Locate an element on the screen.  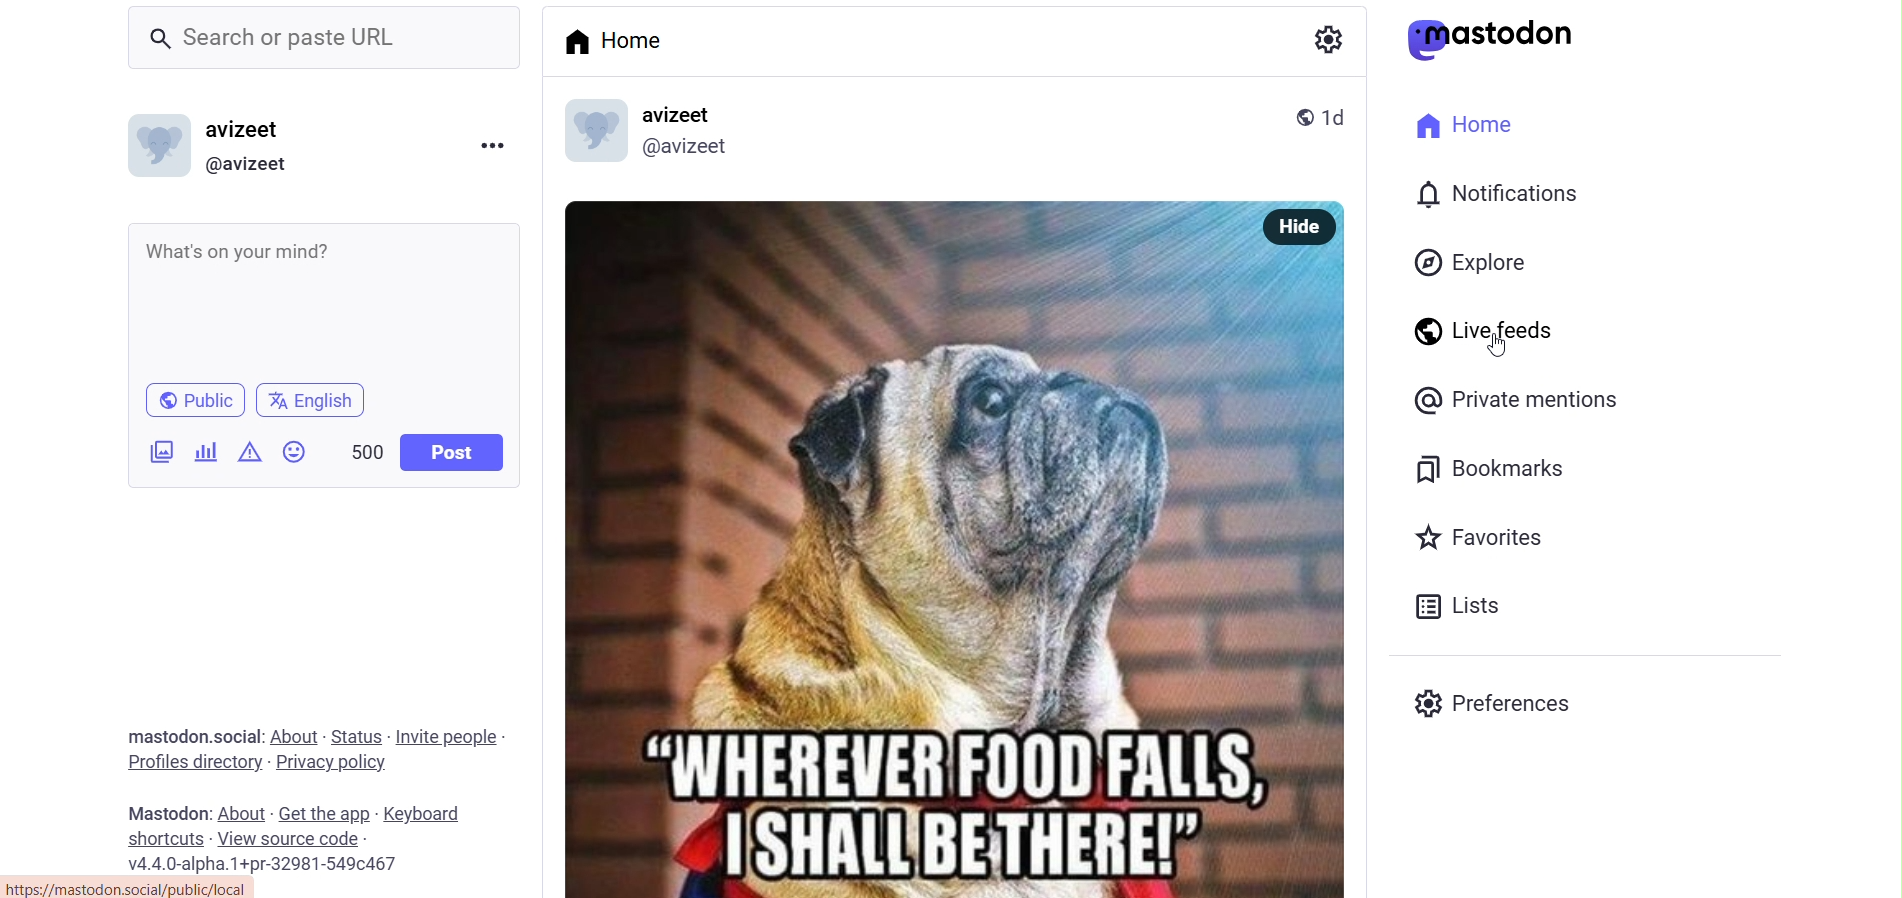
name is located at coordinates (676, 113).